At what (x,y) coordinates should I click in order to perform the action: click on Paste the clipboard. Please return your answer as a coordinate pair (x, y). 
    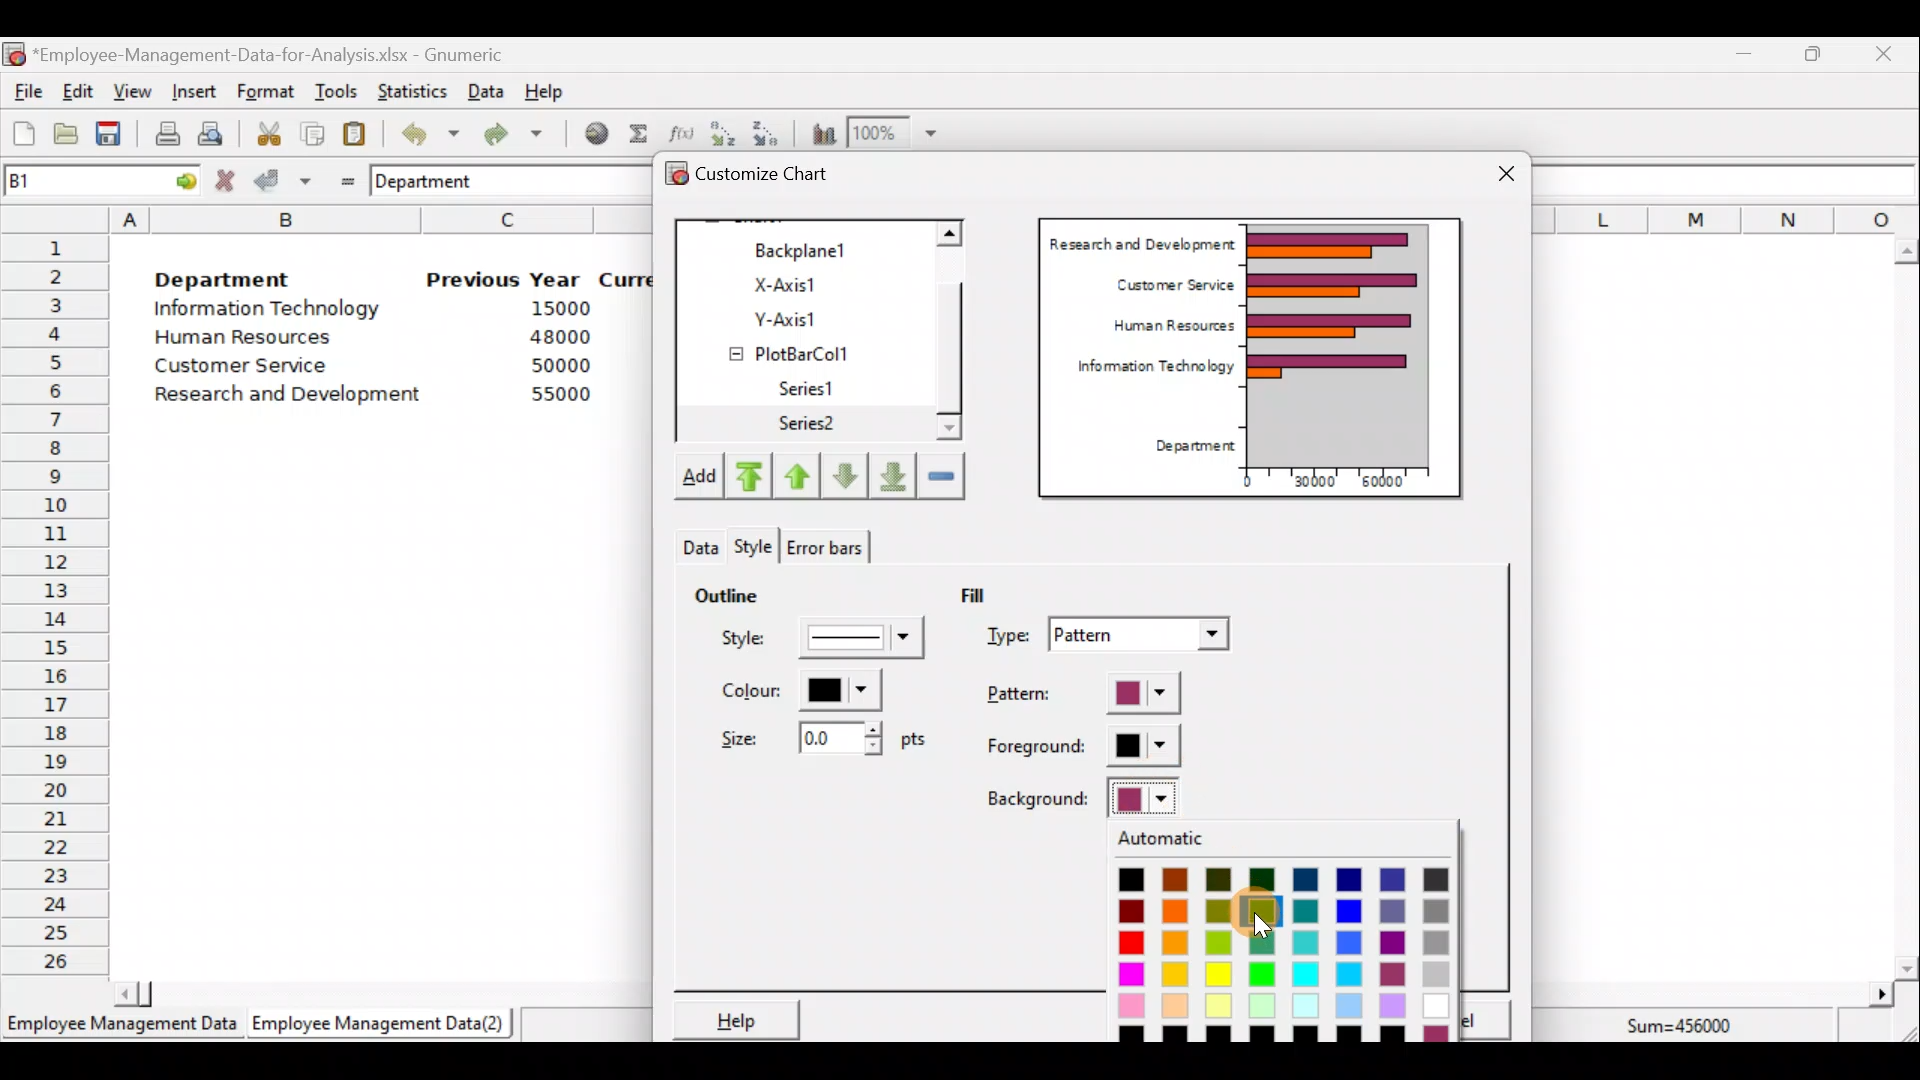
    Looking at the image, I should click on (354, 133).